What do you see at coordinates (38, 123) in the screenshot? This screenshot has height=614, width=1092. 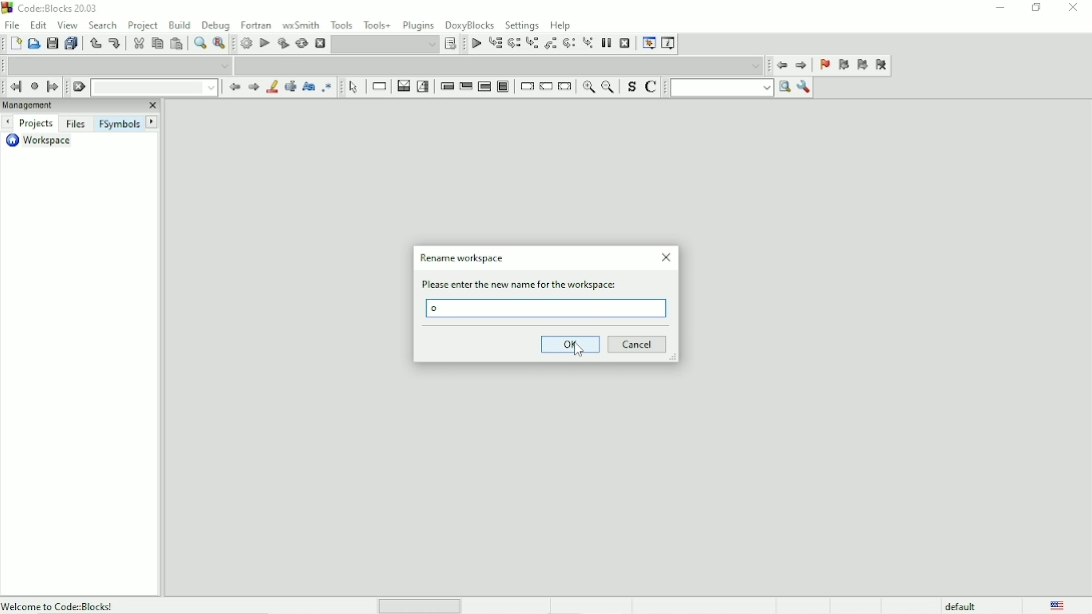 I see `Projects` at bounding box center [38, 123].